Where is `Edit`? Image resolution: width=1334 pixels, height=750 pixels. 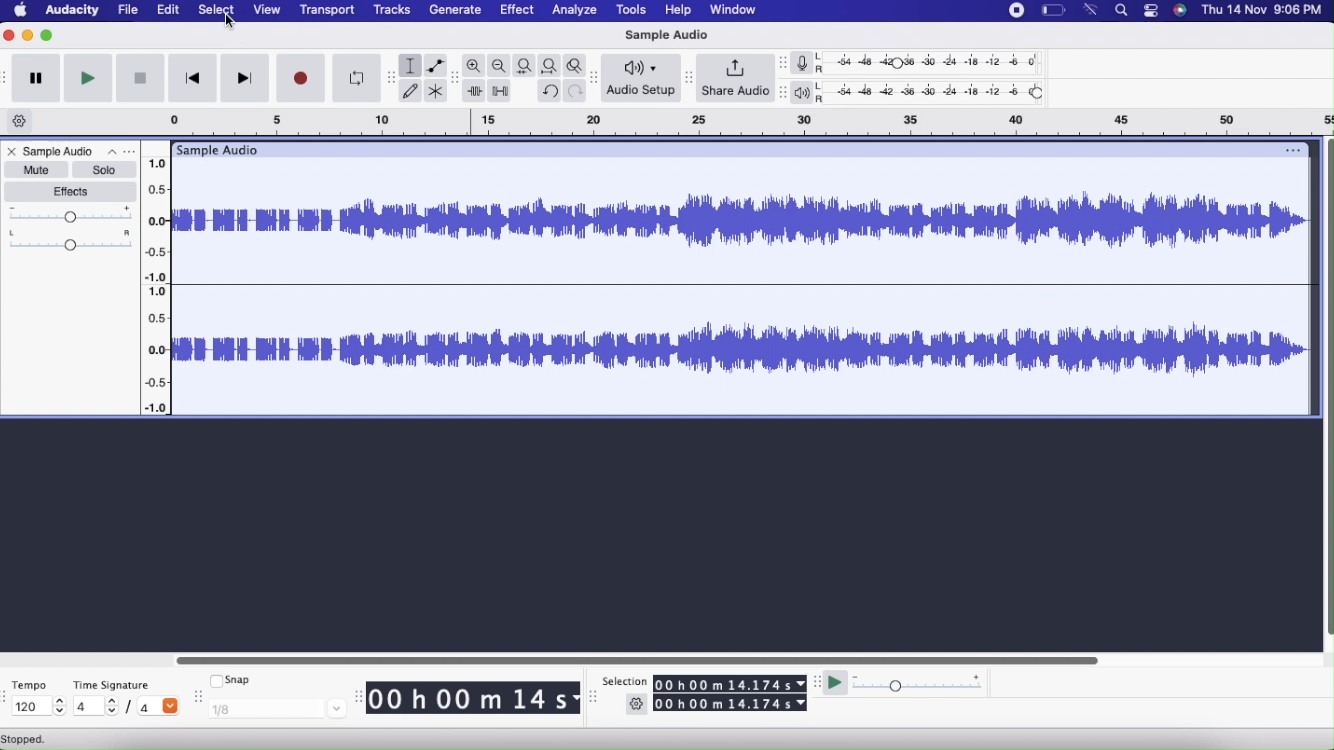 Edit is located at coordinates (168, 10).